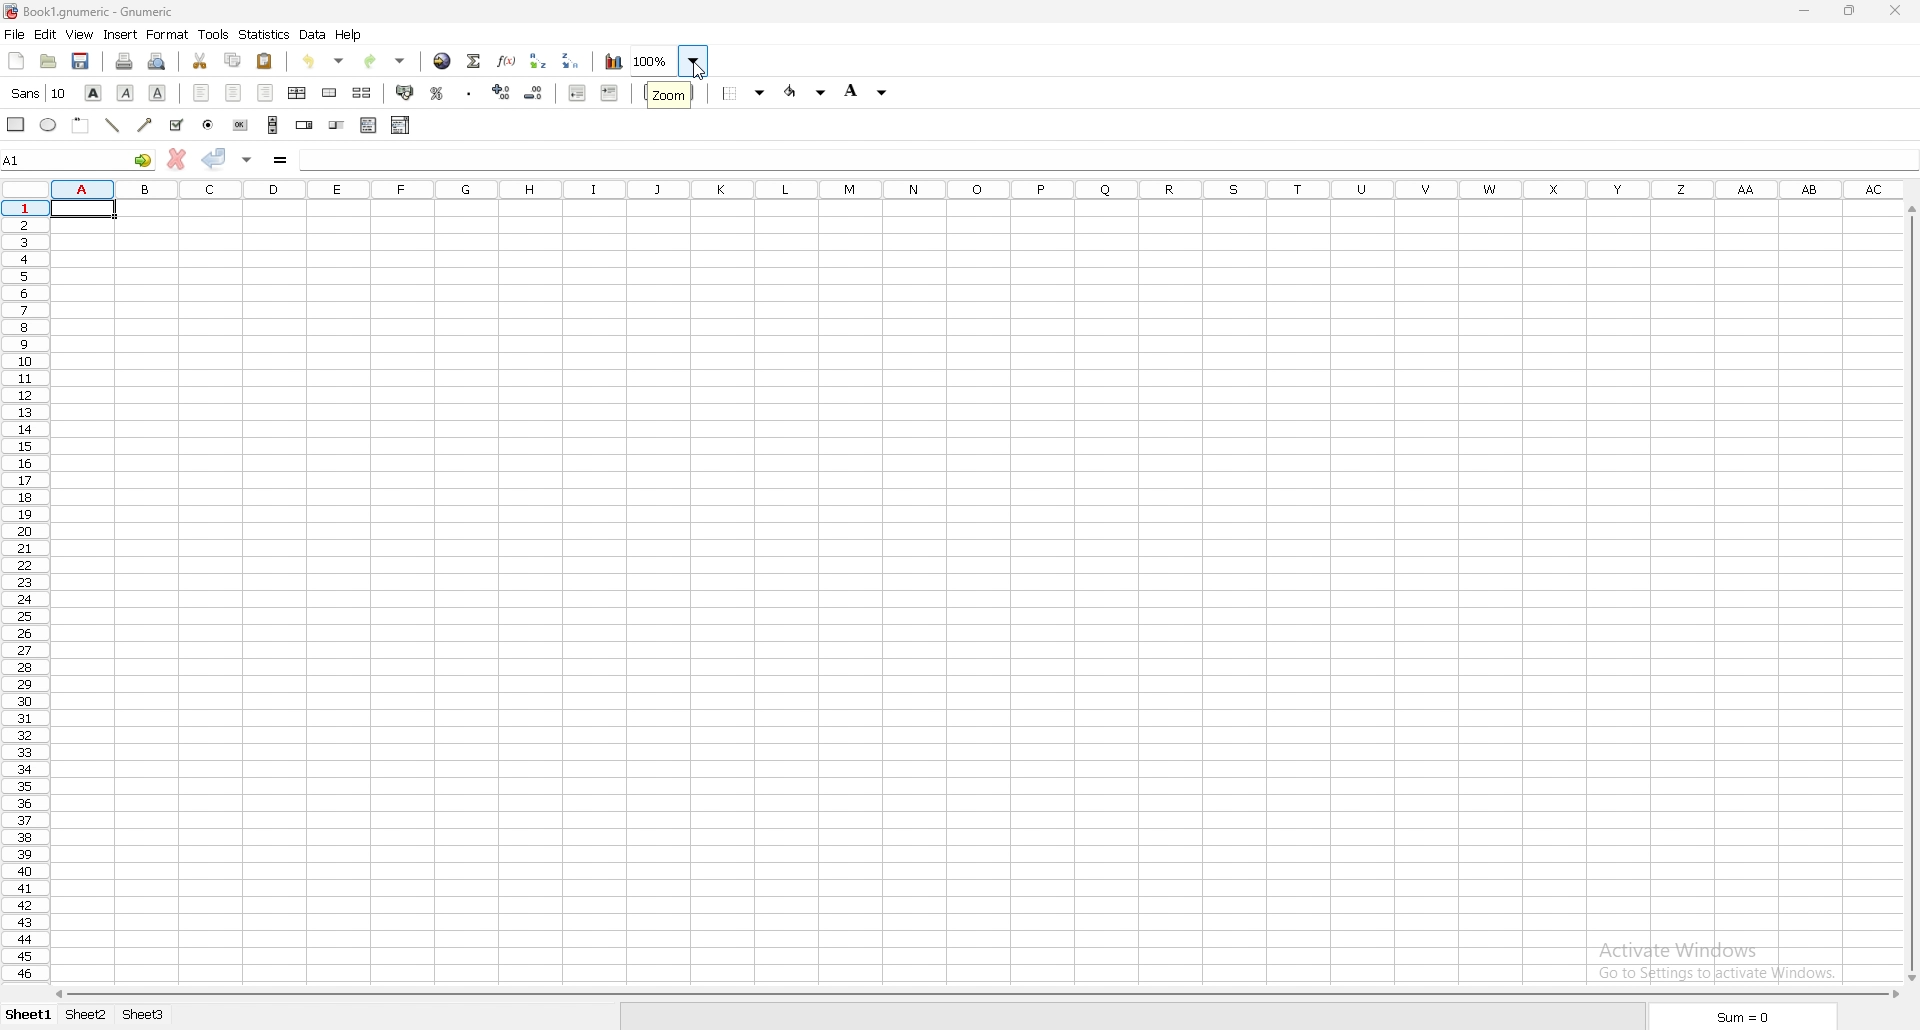  Describe the element at coordinates (177, 160) in the screenshot. I see `cancel change` at that location.